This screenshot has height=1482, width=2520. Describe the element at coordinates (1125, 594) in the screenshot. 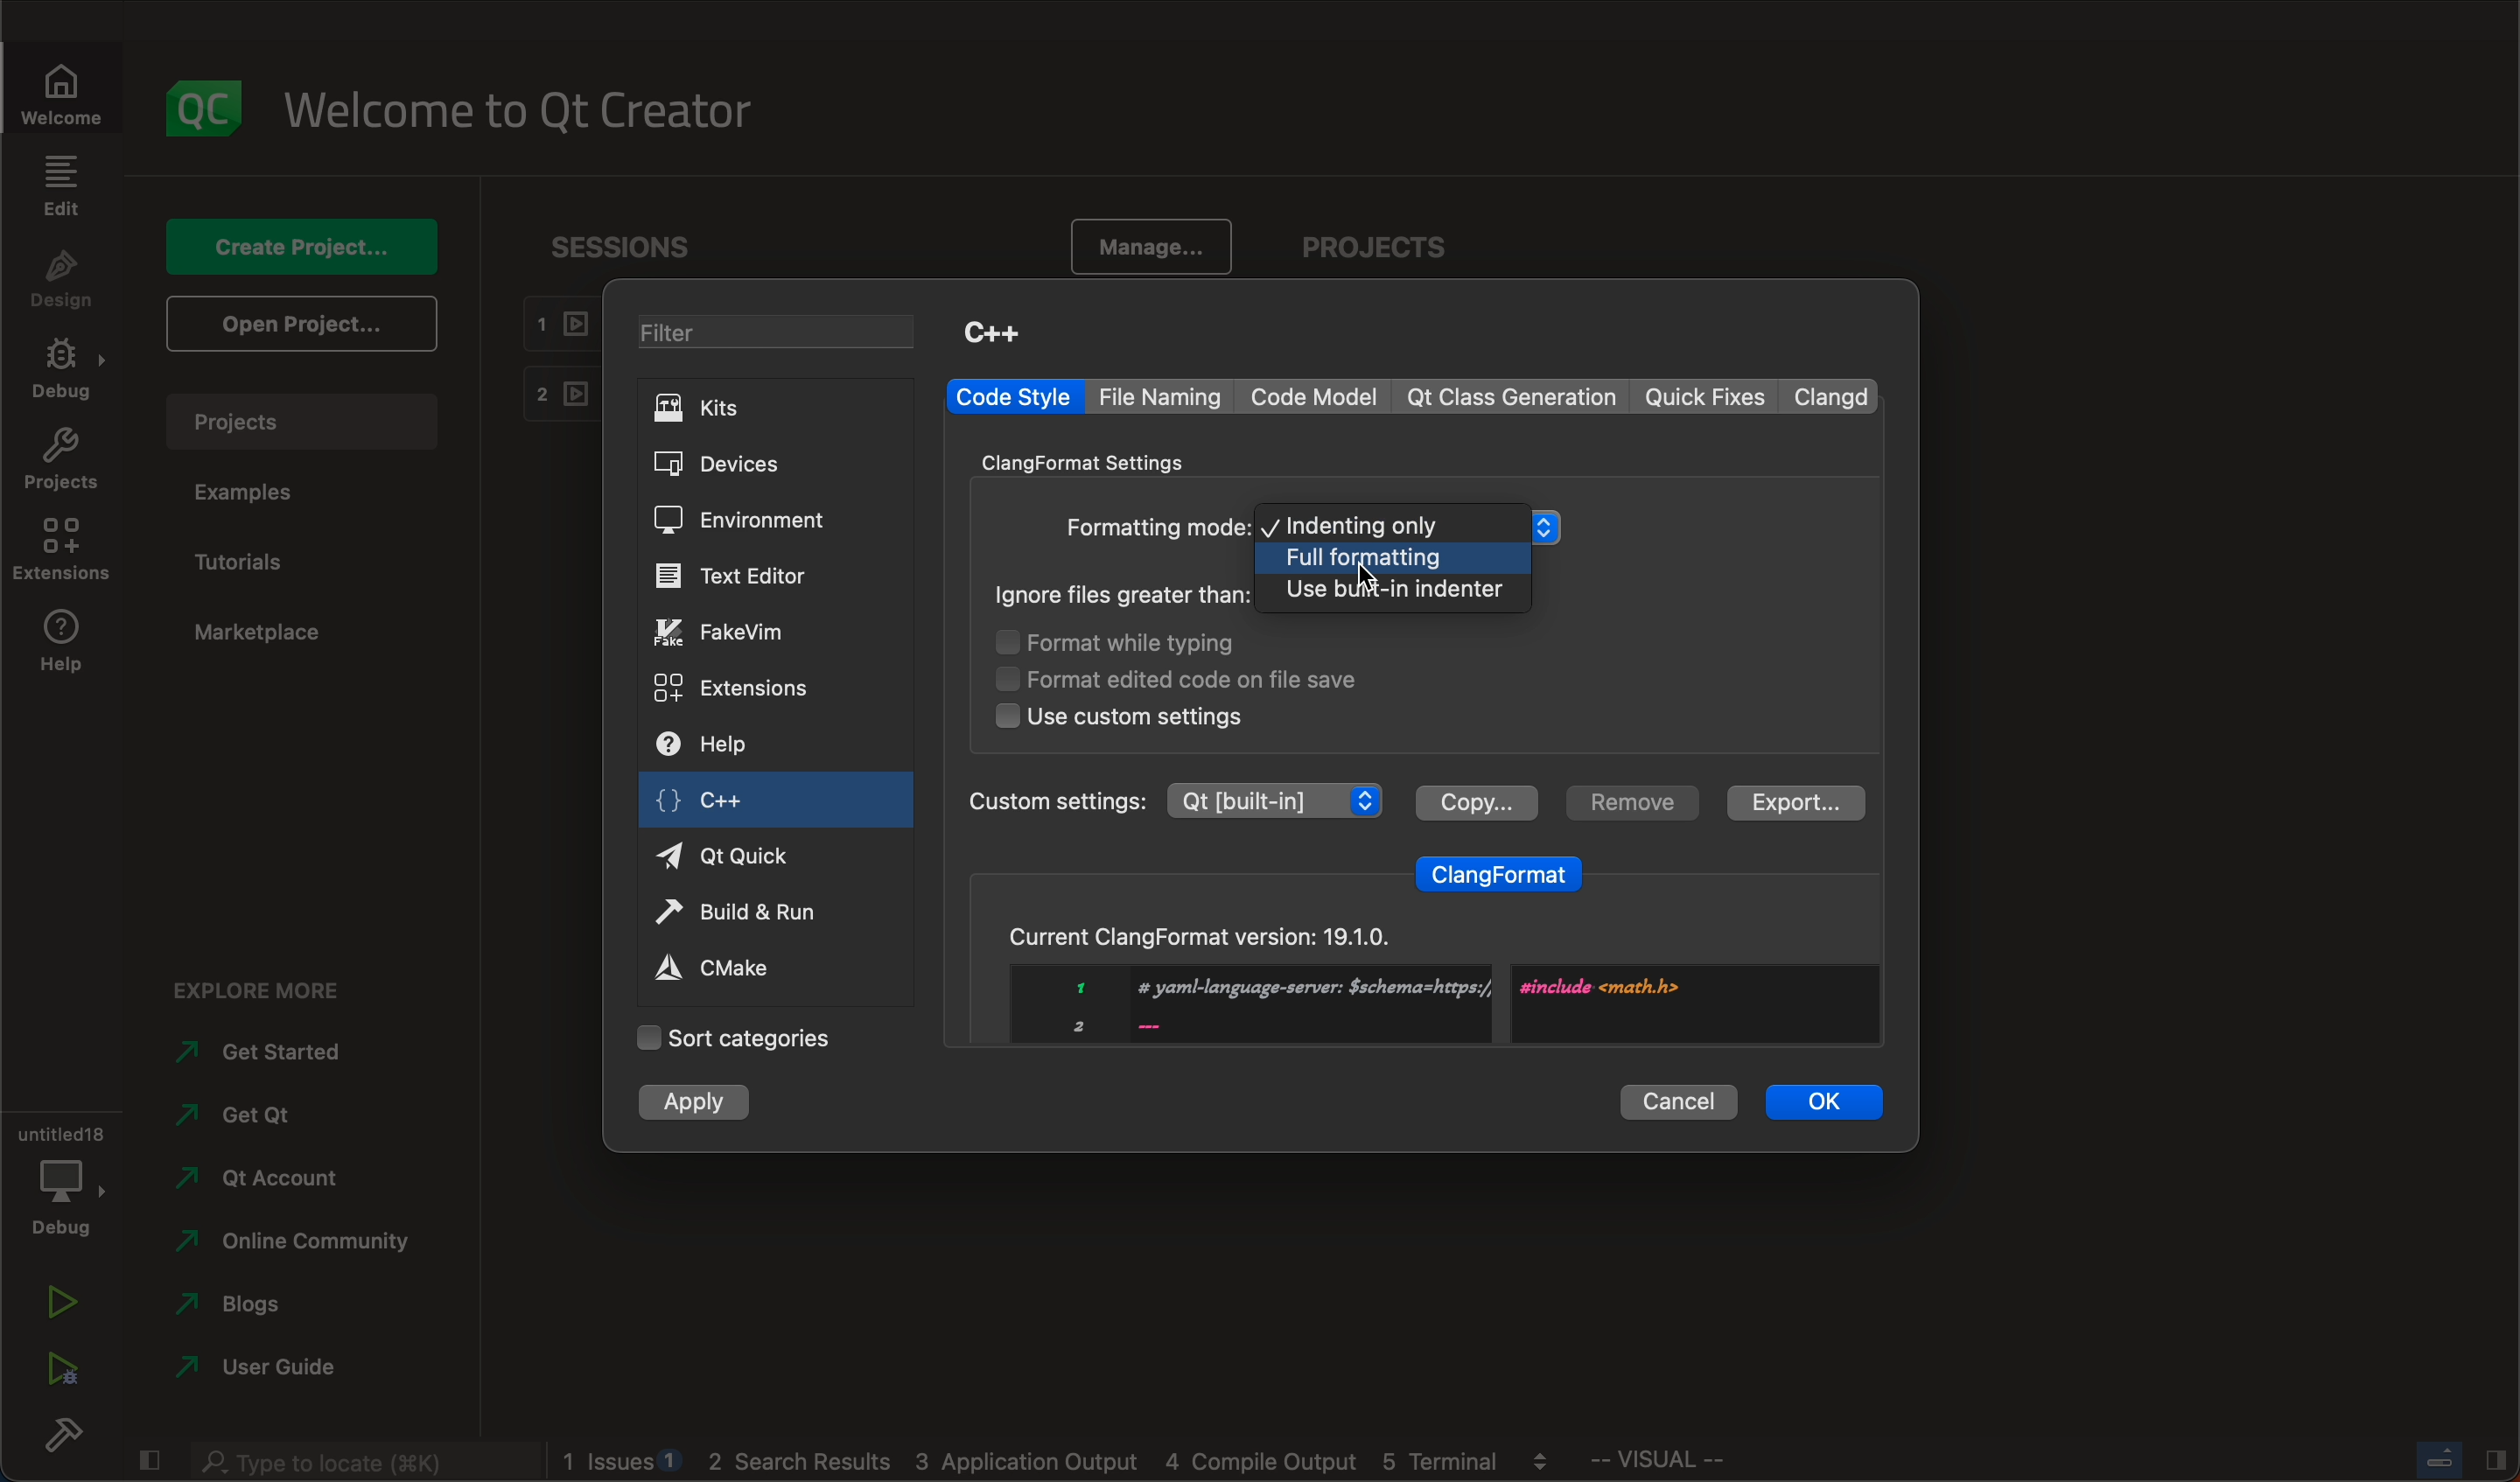

I see `ignore files` at that location.